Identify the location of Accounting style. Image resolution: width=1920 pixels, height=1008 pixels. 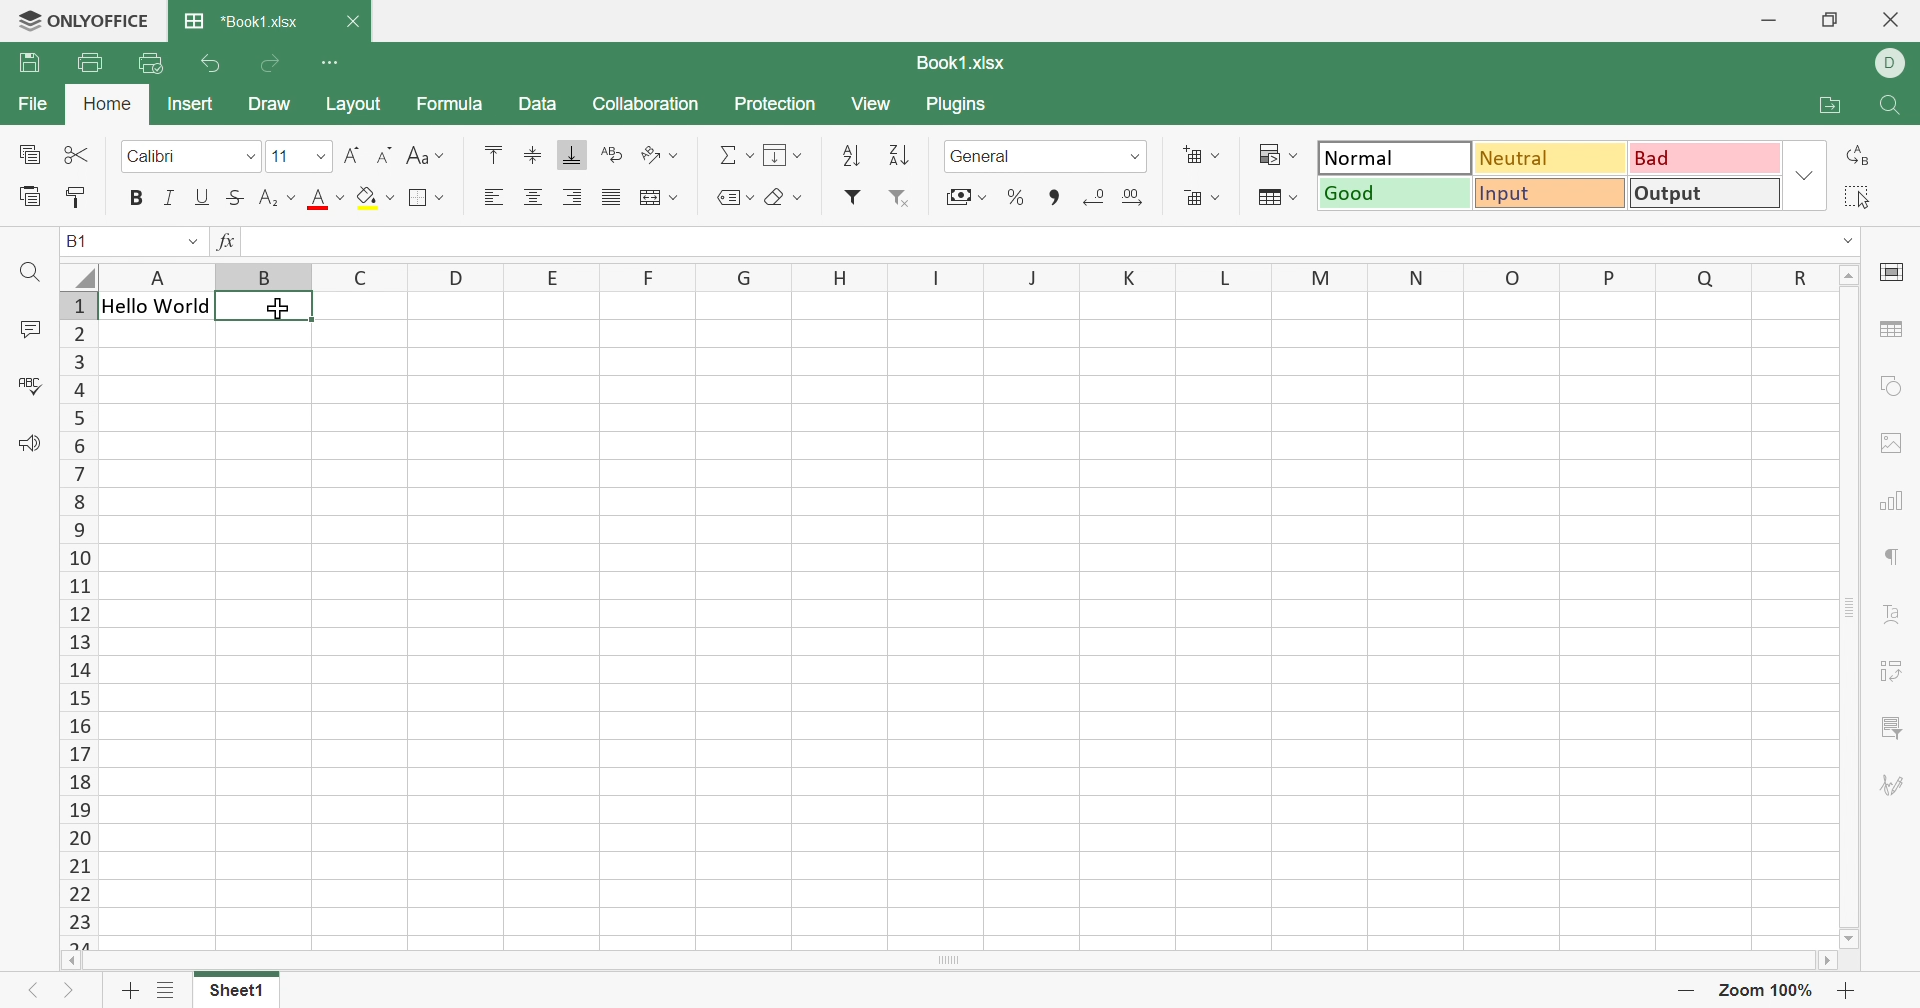
(965, 196).